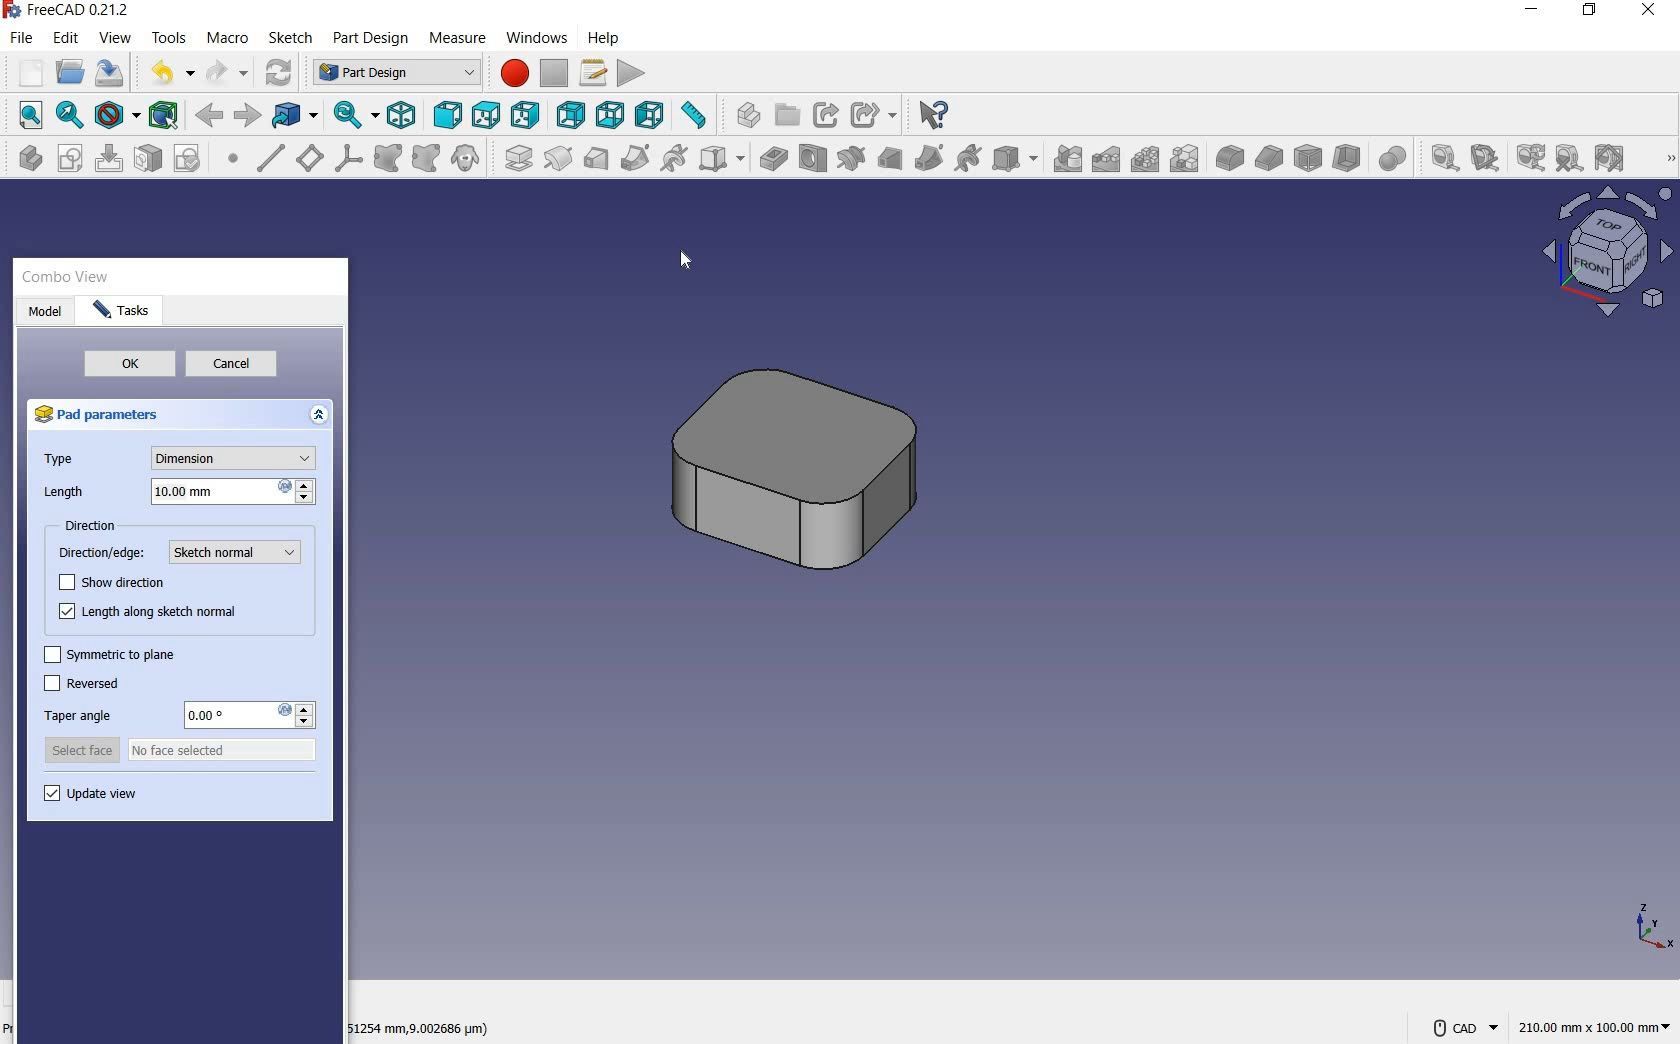 This screenshot has height=1044, width=1680. I want to click on close, so click(1648, 14).